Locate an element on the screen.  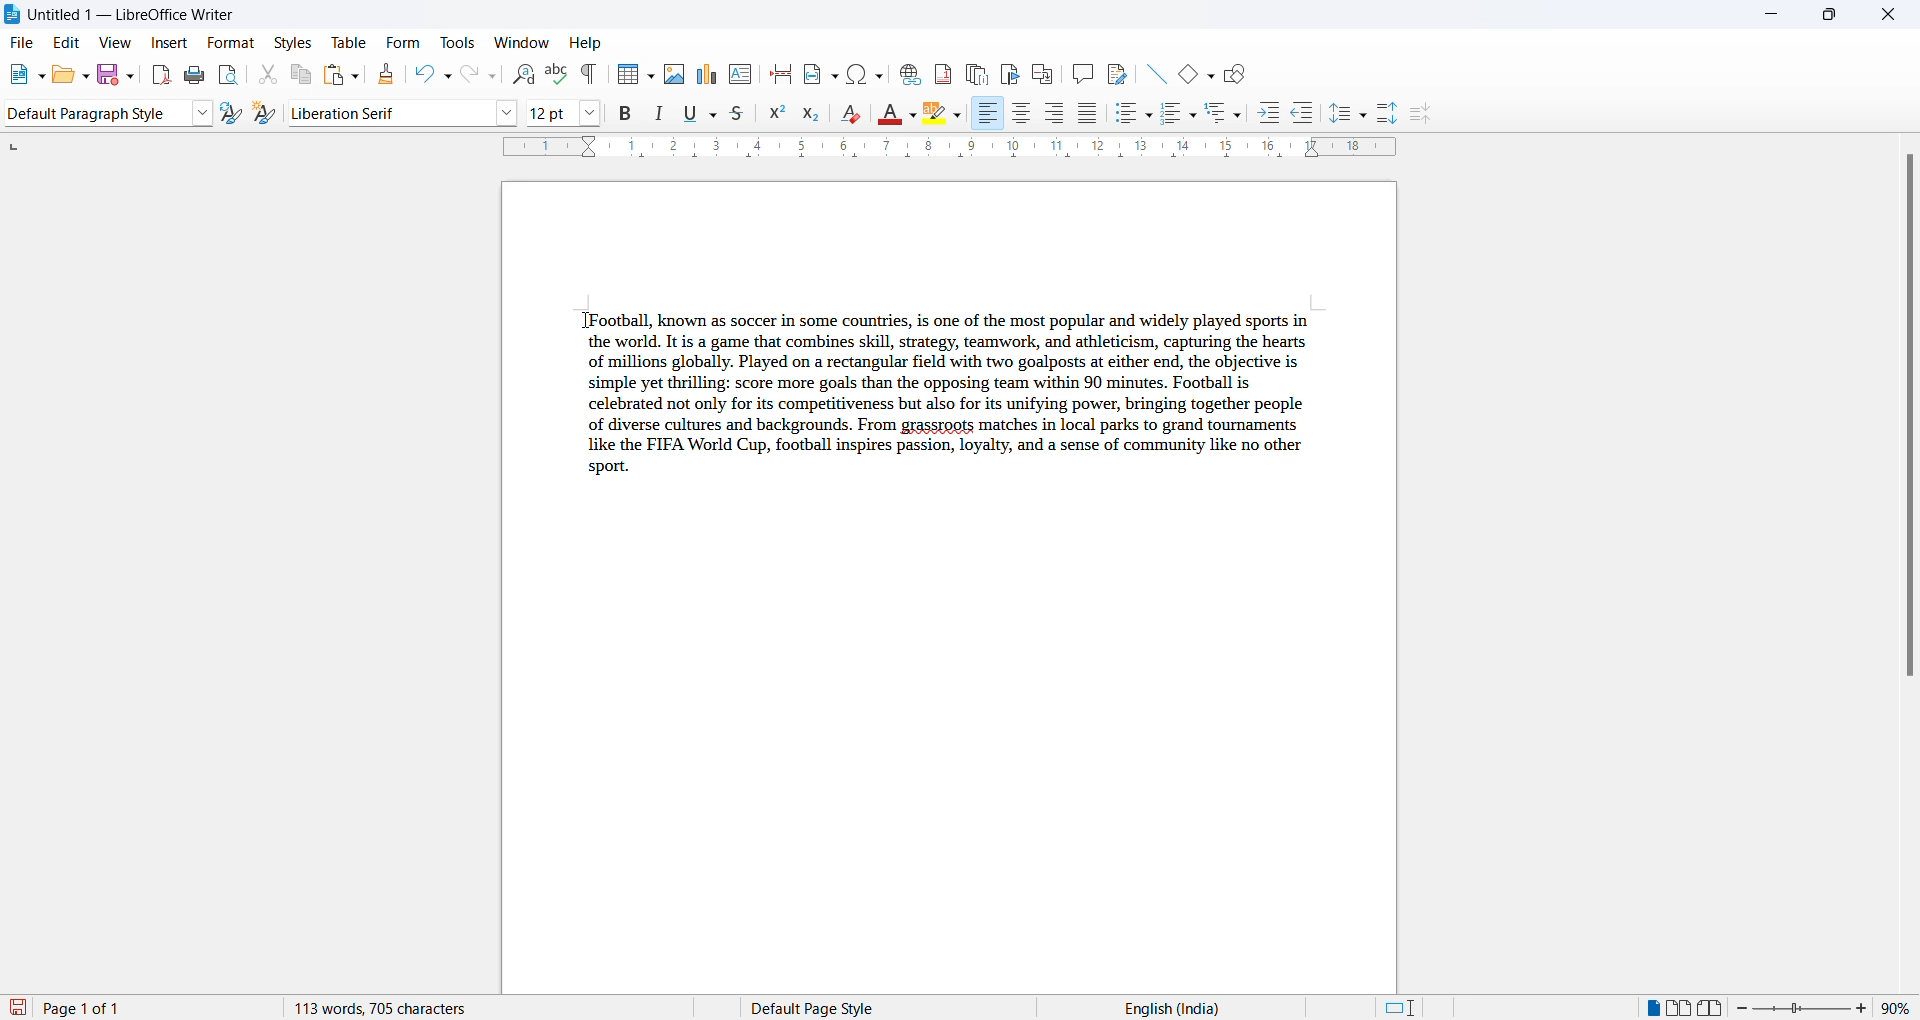
standard selection is located at coordinates (1400, 1008).